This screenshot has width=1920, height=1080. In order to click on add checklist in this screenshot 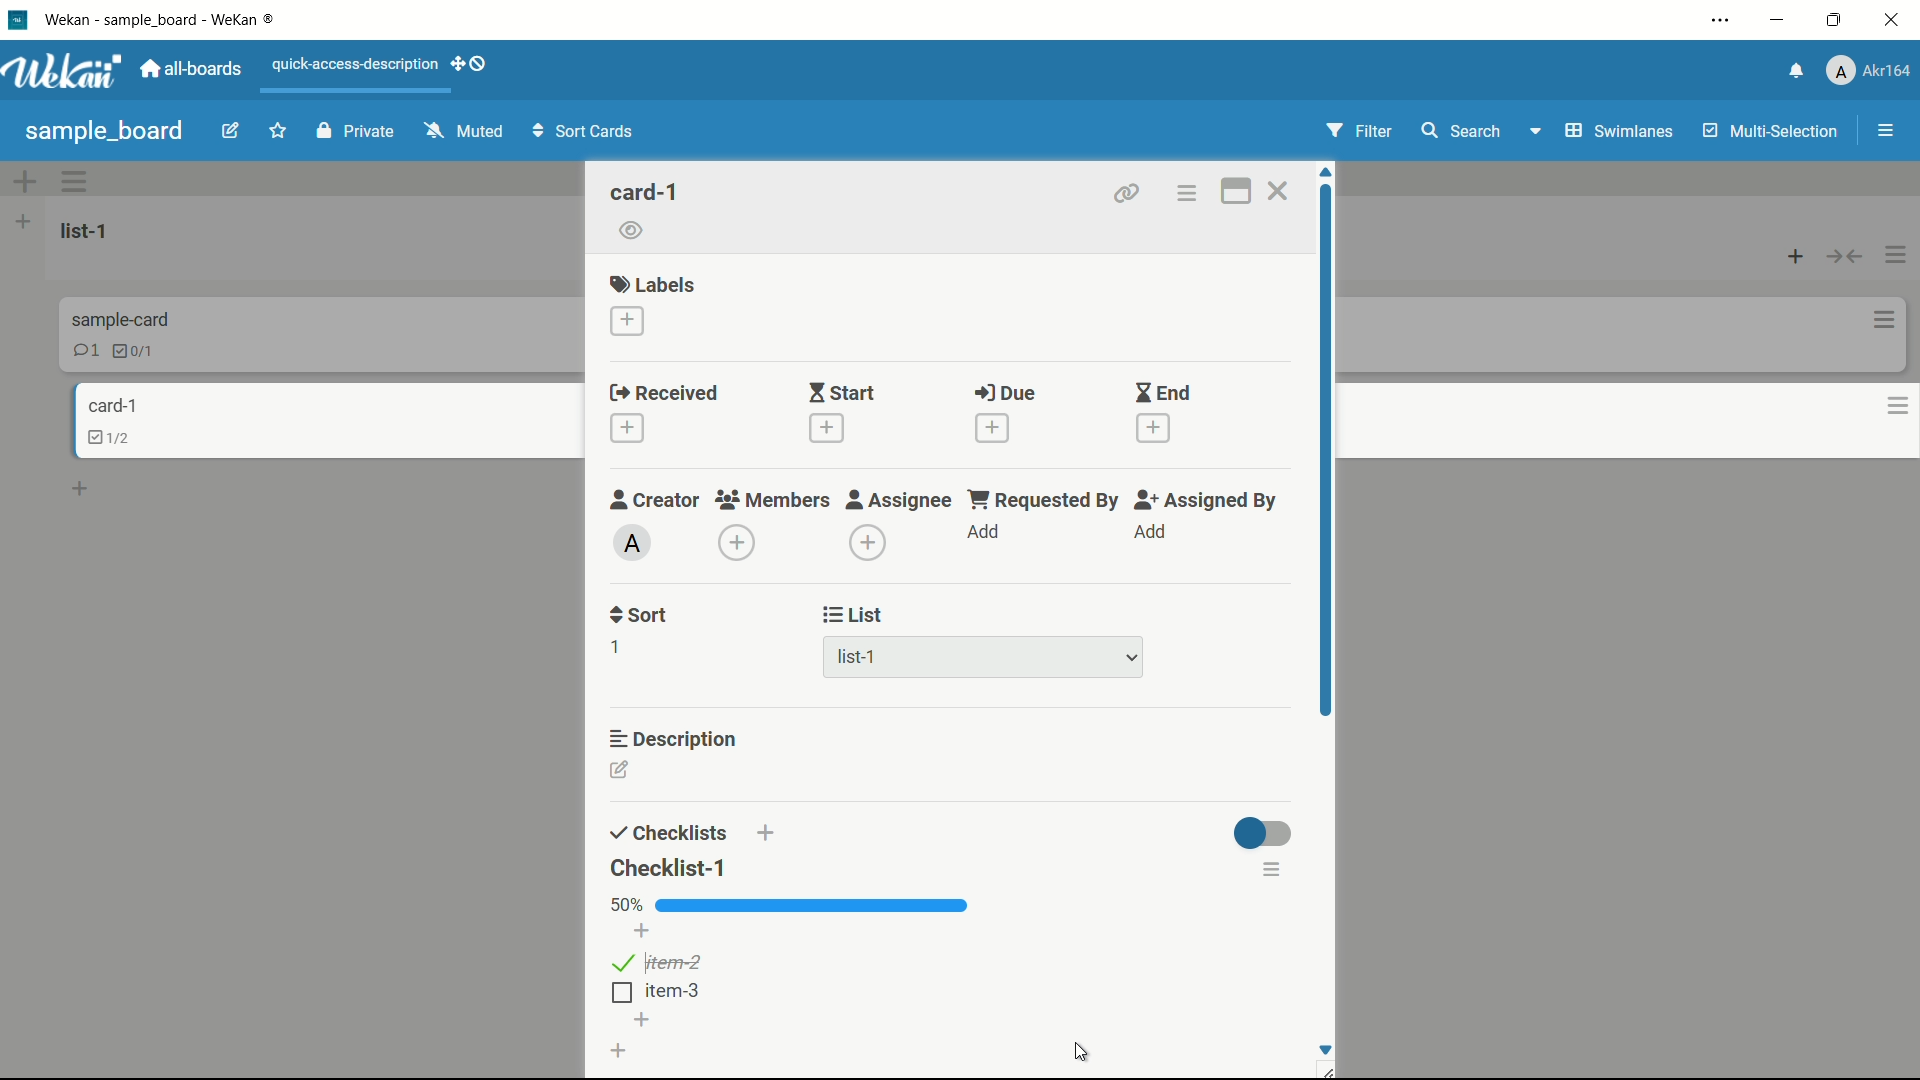, I will do `click(764, 835)`.